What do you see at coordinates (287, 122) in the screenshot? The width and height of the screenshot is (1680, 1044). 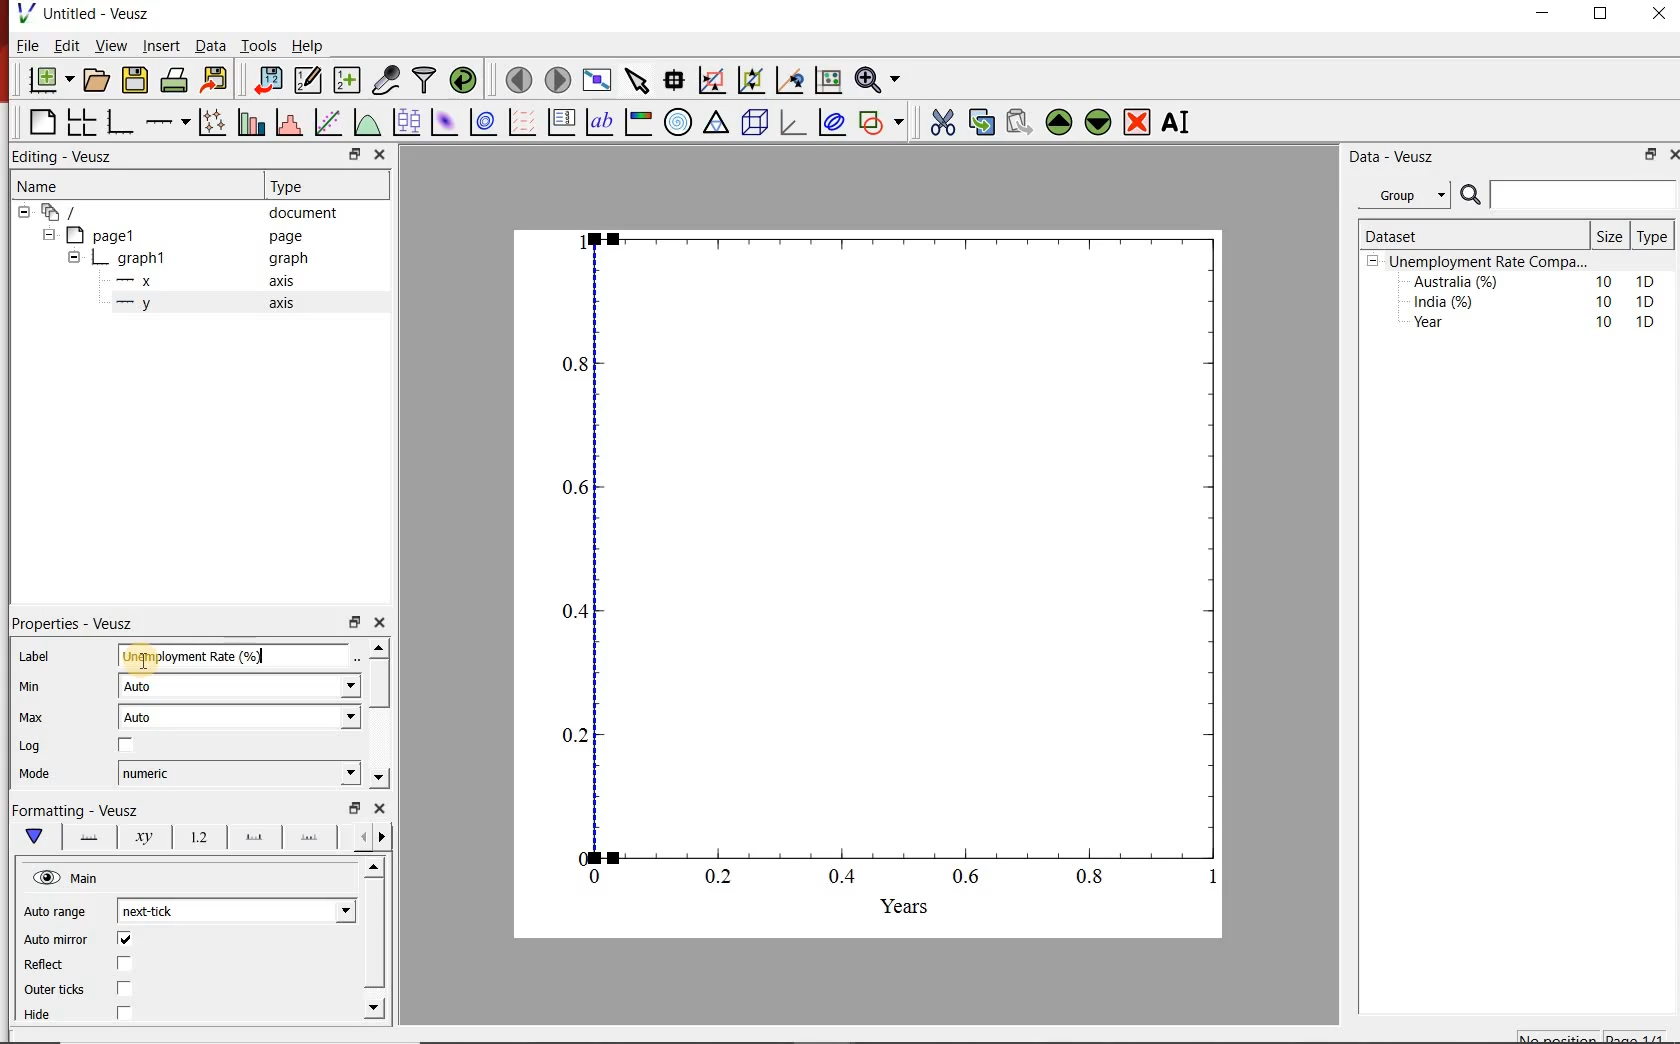 I see `histograms` at bounding box center [287, 122].